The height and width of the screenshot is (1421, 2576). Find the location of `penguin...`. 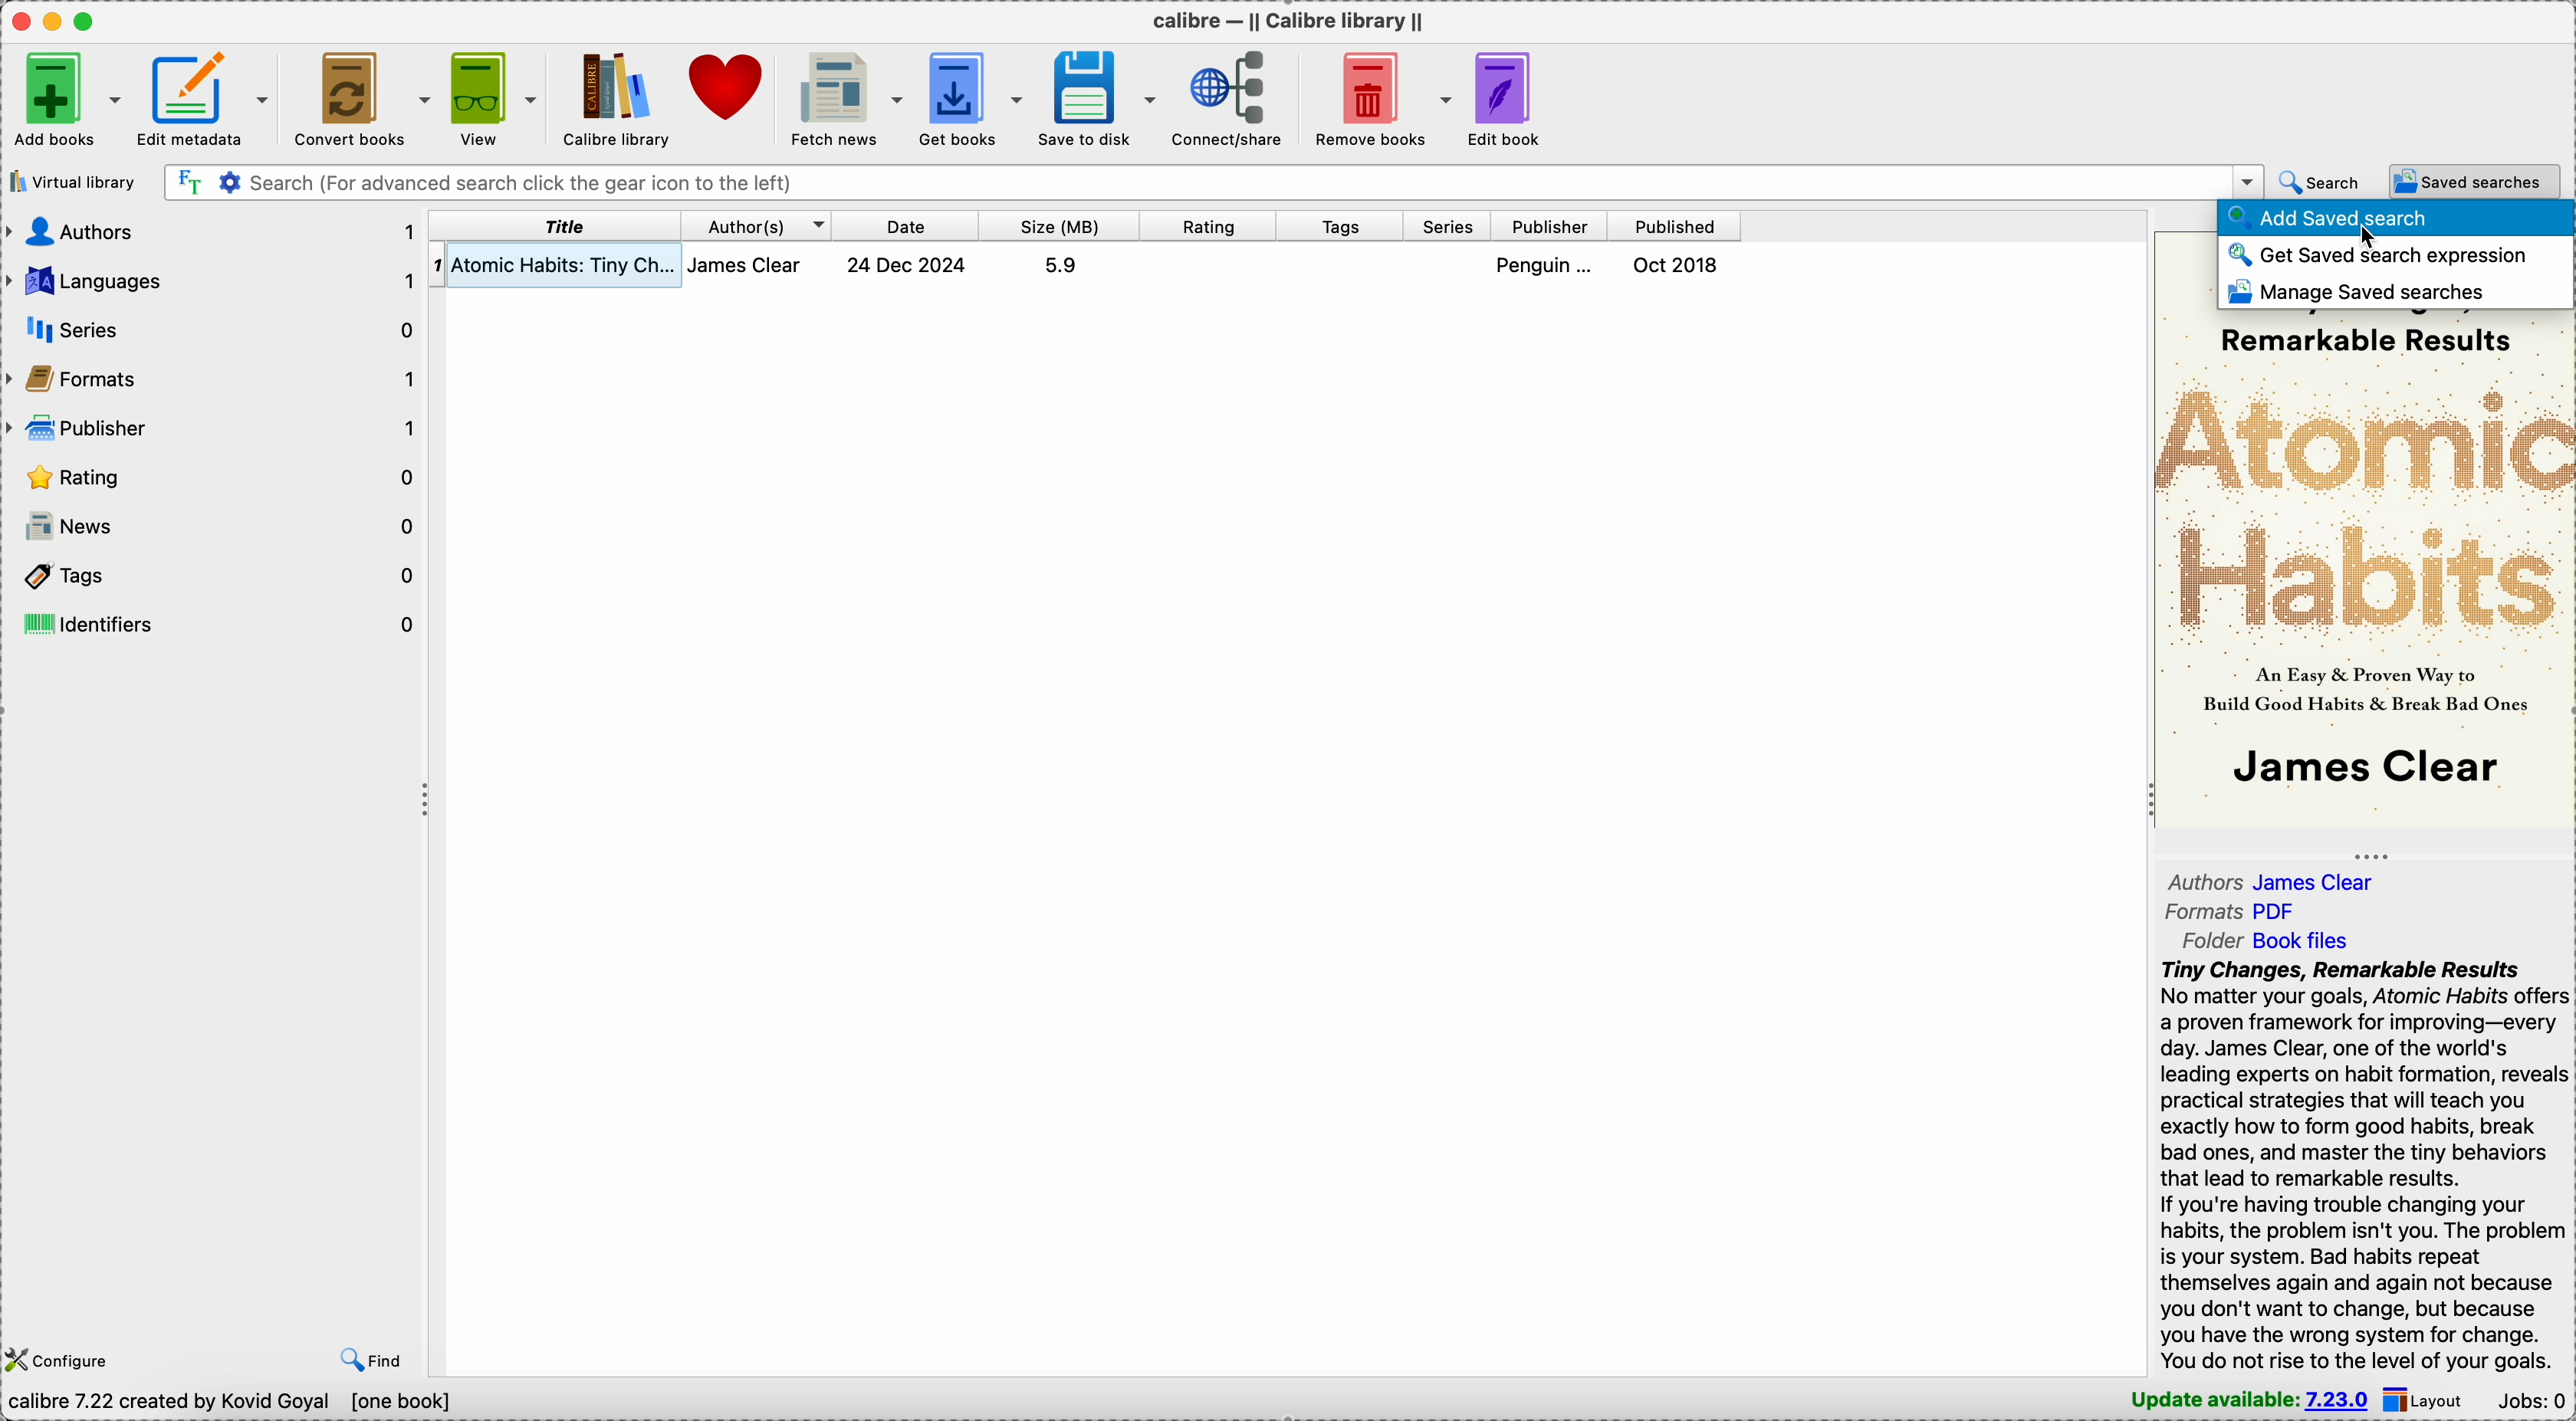

penguin... is located at coordinates (1549, 265).